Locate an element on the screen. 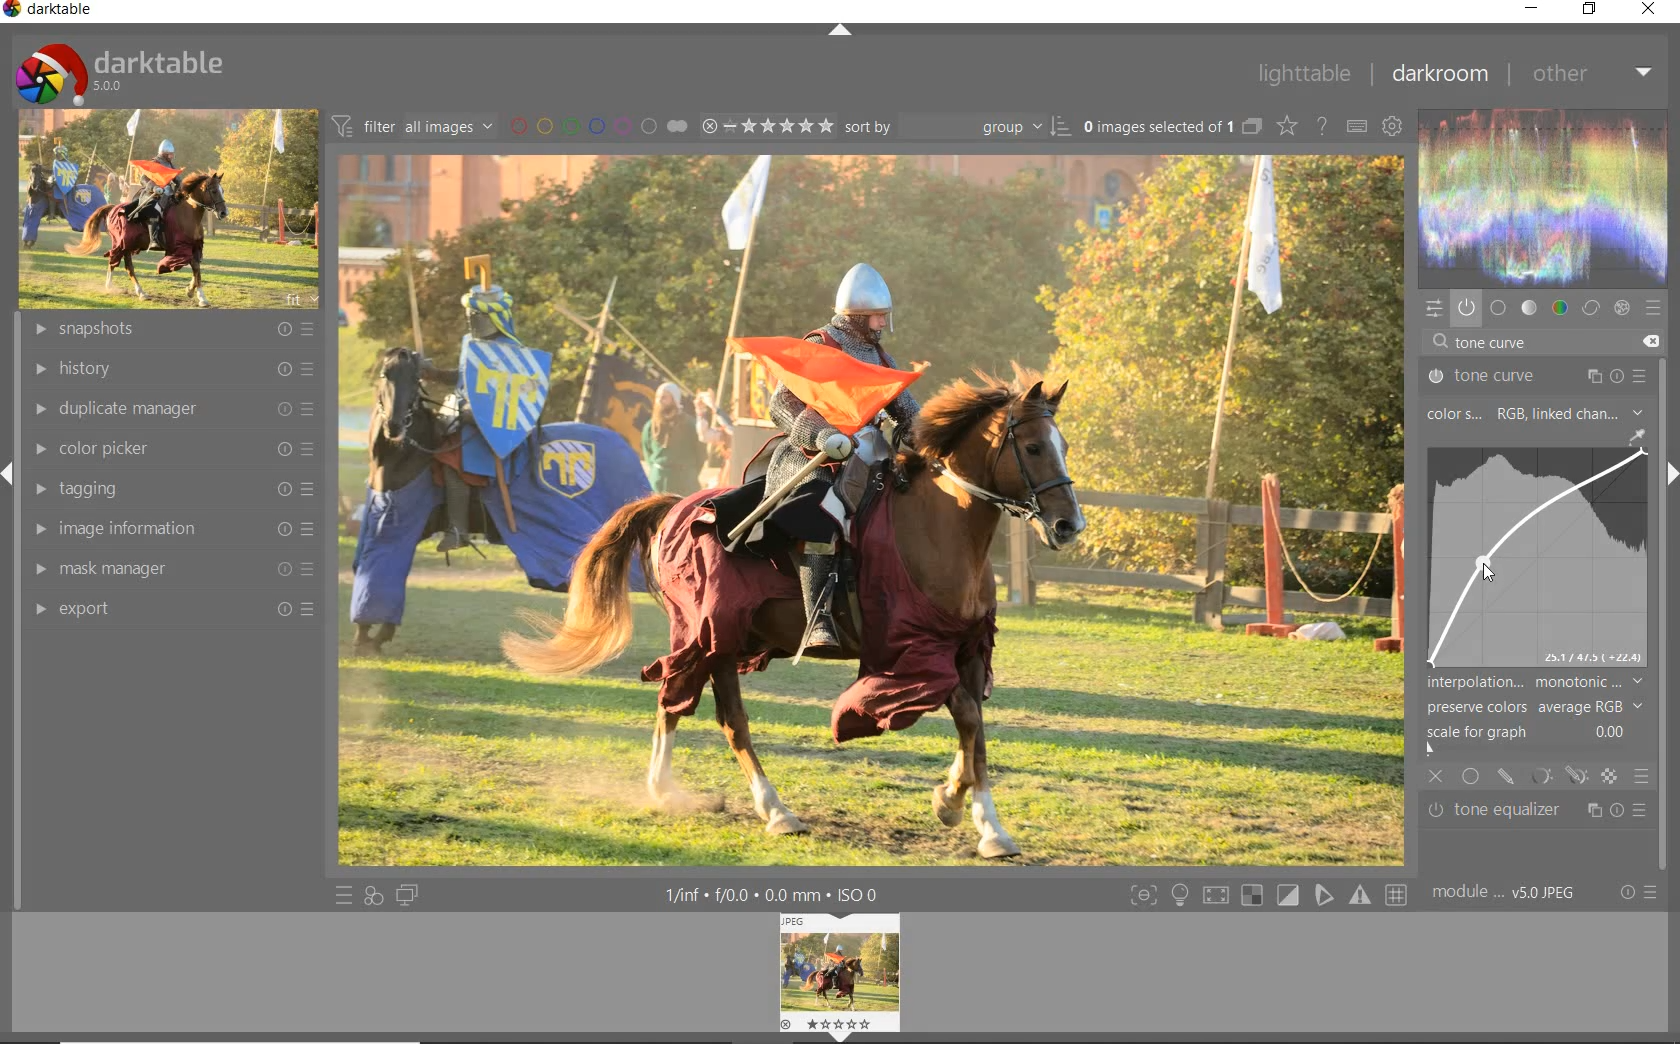 The image size is (1680, 1044). duplicate manager is located at coordinates (173, 408).